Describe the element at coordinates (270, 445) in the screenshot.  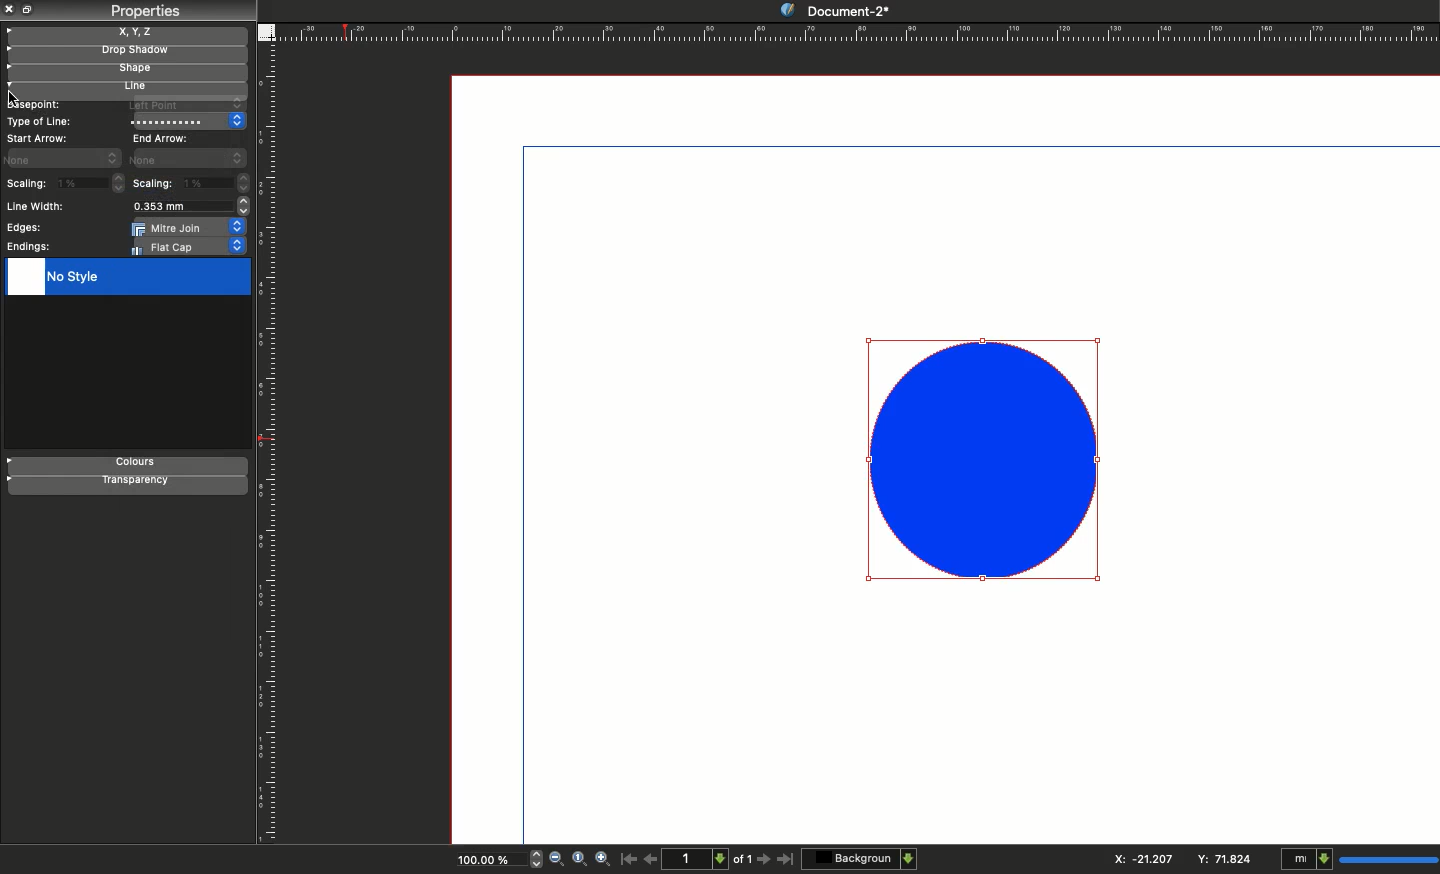
I see `Ruler` at that location.